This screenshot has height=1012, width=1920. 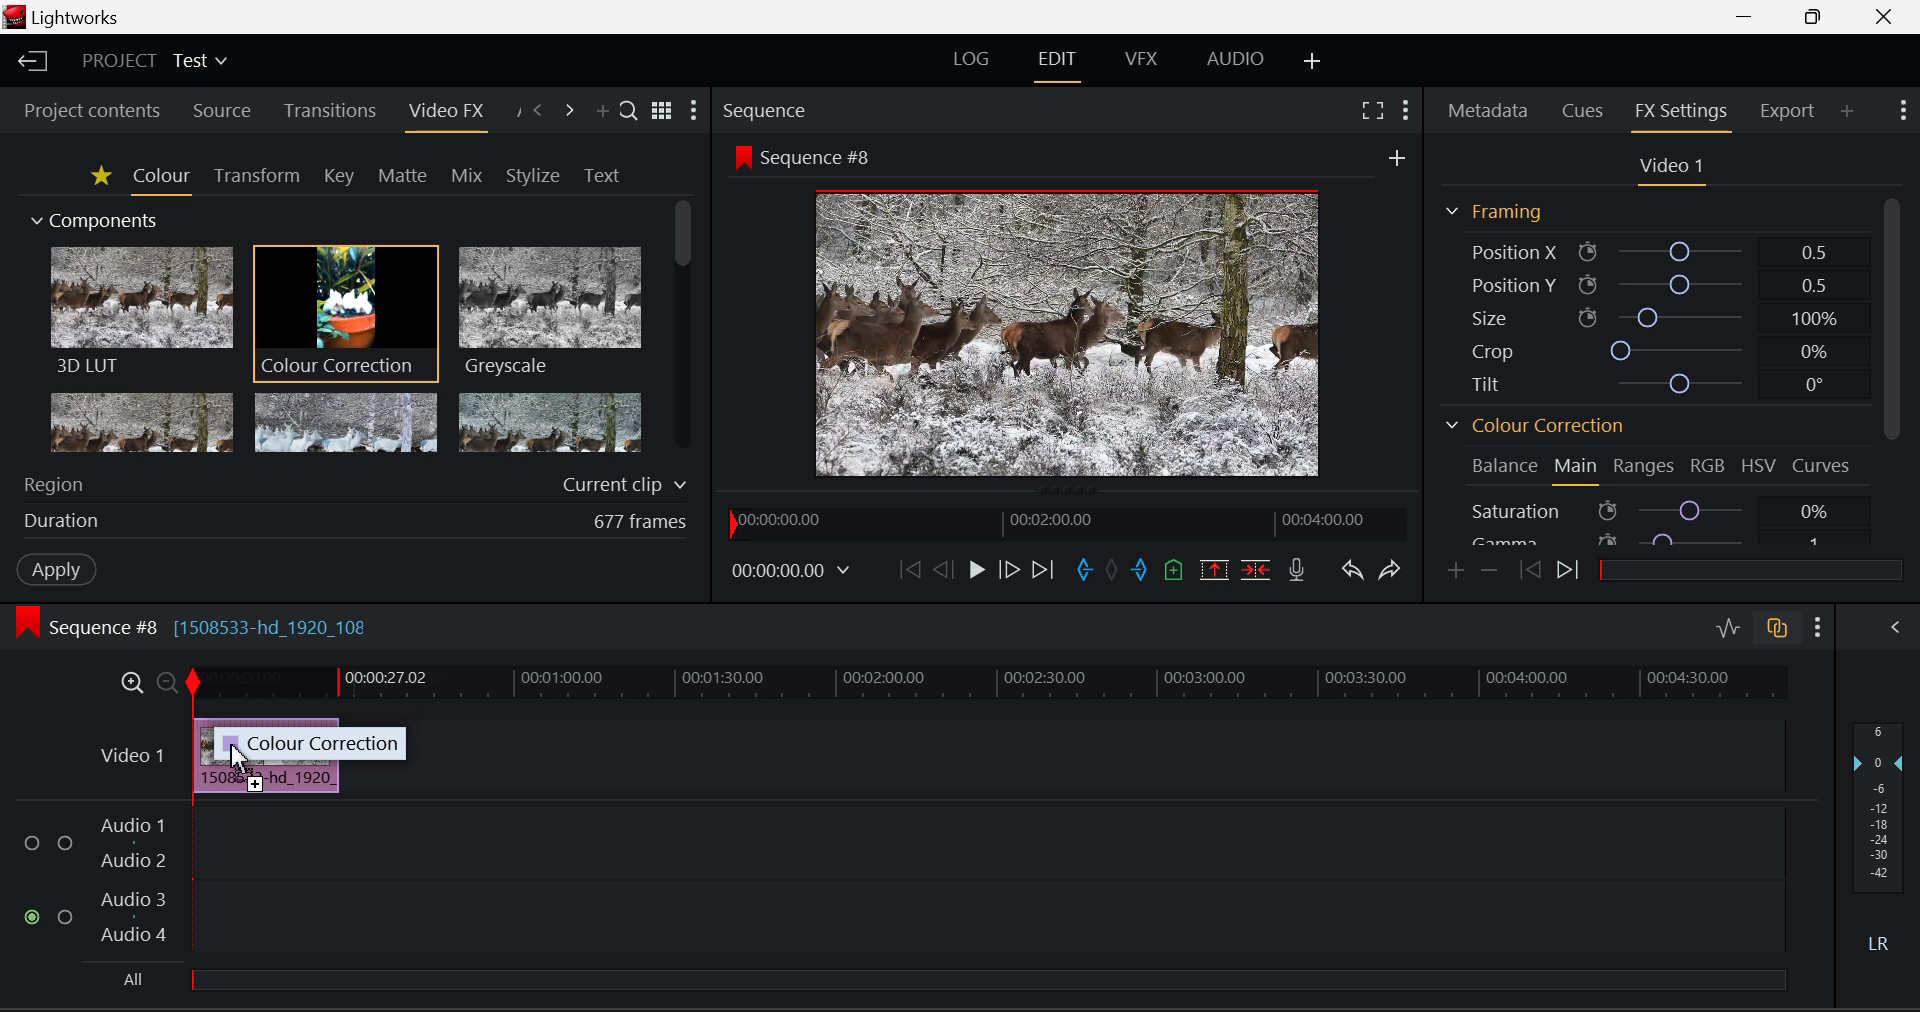 What do you see at coordinates (1392, 571) in the screenshot?
I see `Redo` at bounding box center [1392, 571].